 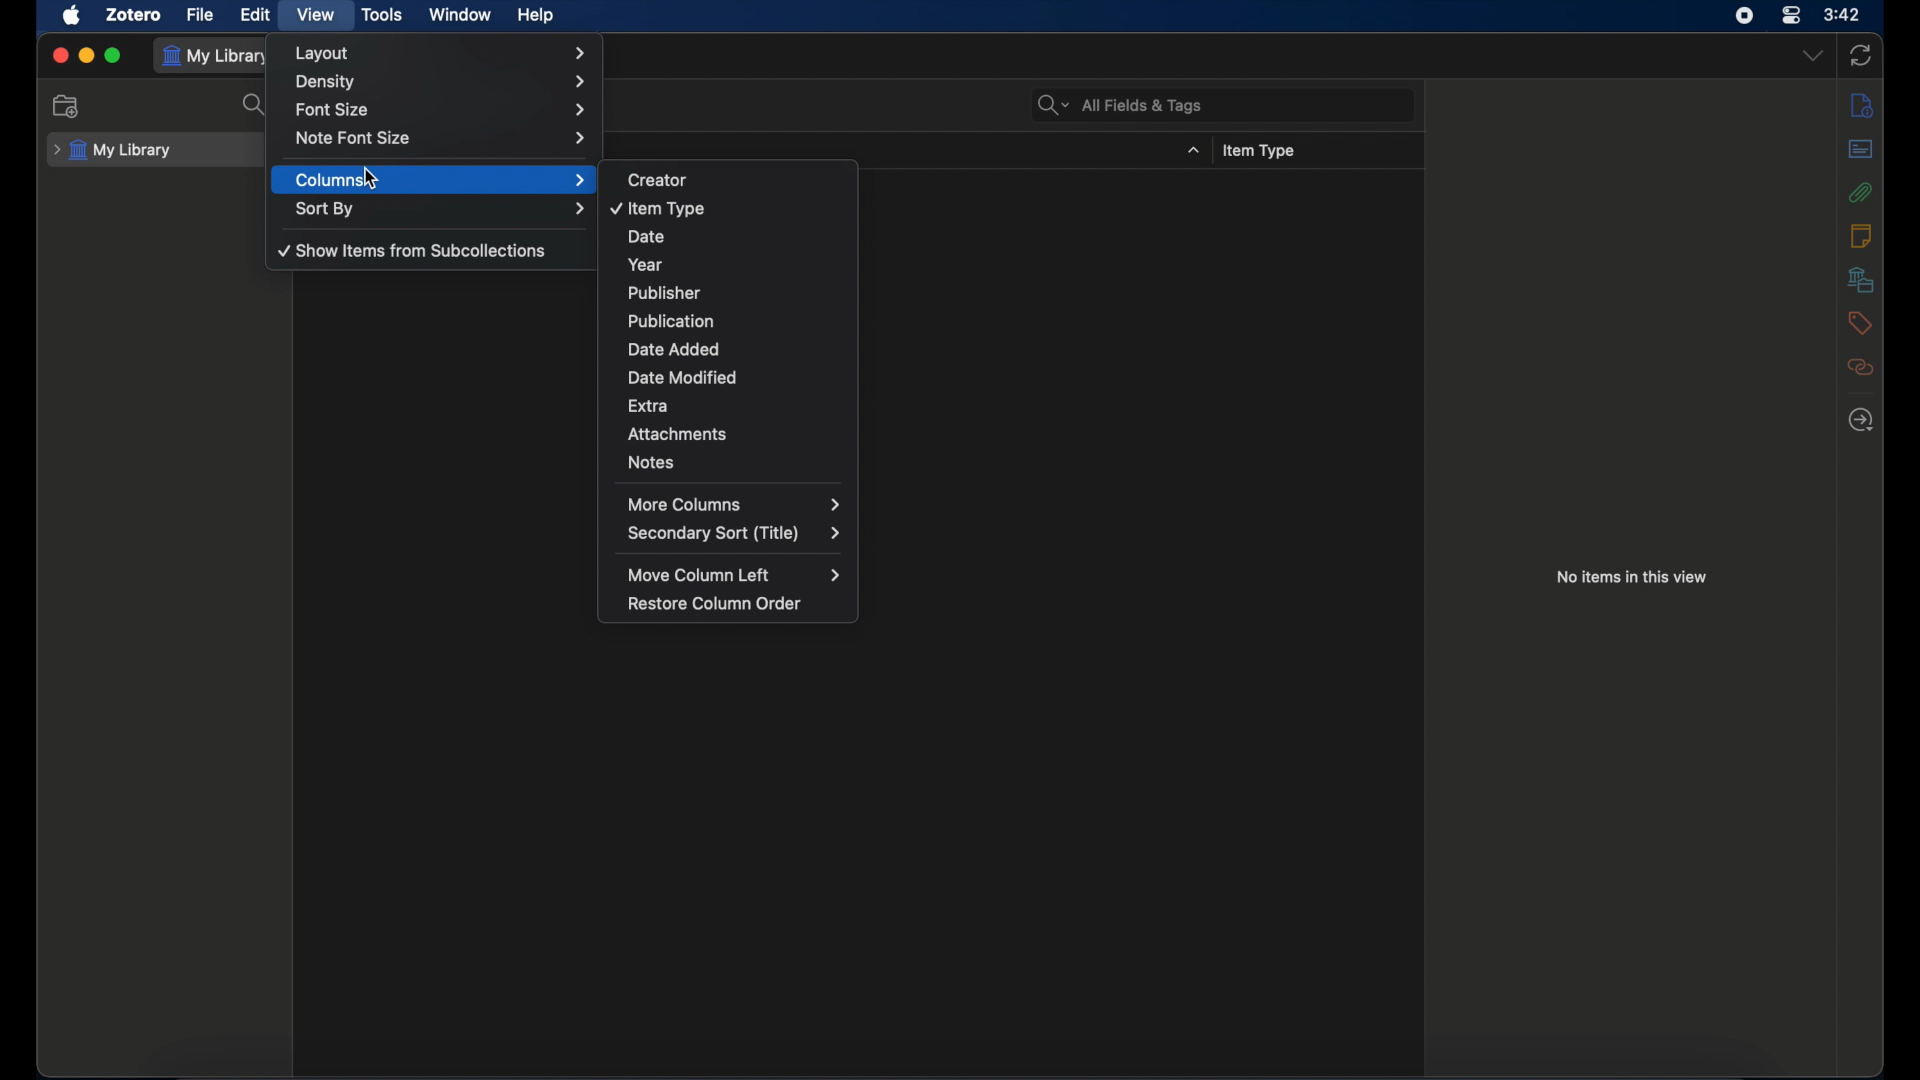 I want to click on note font size, so click(x=446, y=137).